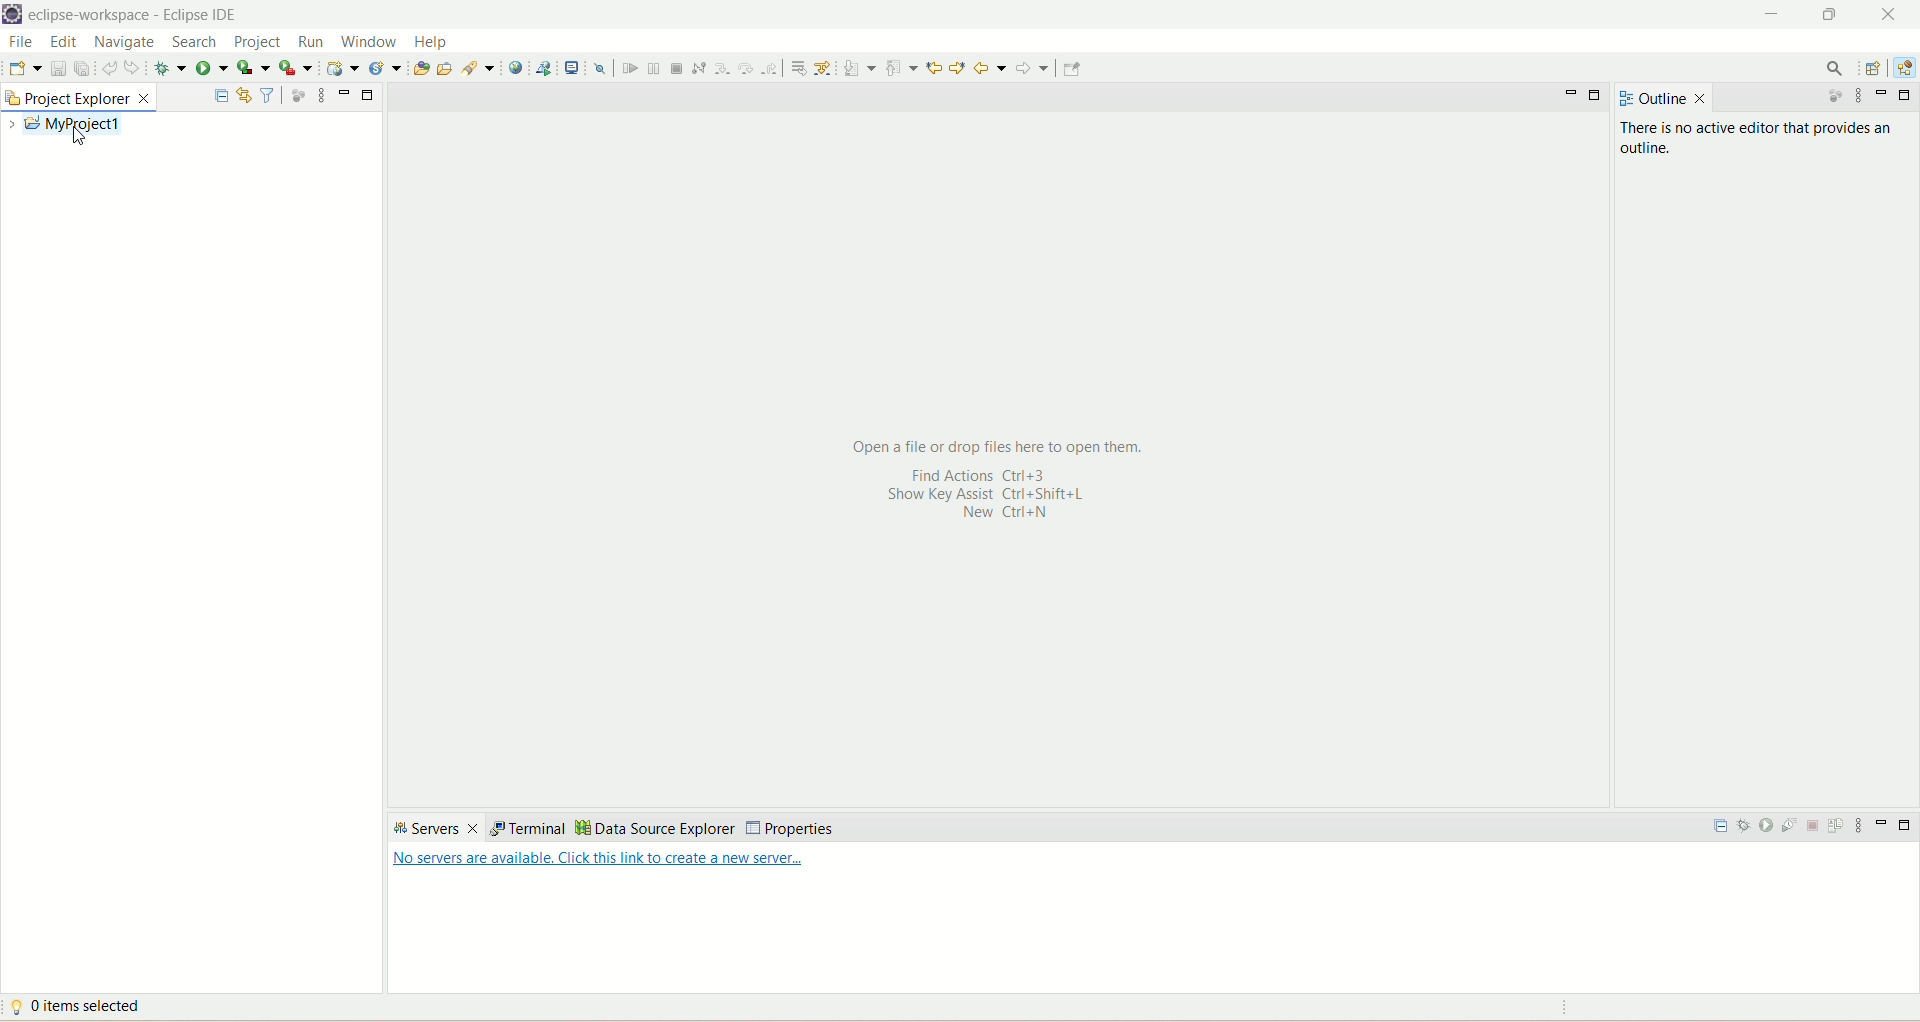 This screenshot has height=1022, width=1920. What do you see at coordinates (136, 15) in the screenshot?
I see `eclipse-workspace-Eclipse IDE` at bounding box center [136, 15].